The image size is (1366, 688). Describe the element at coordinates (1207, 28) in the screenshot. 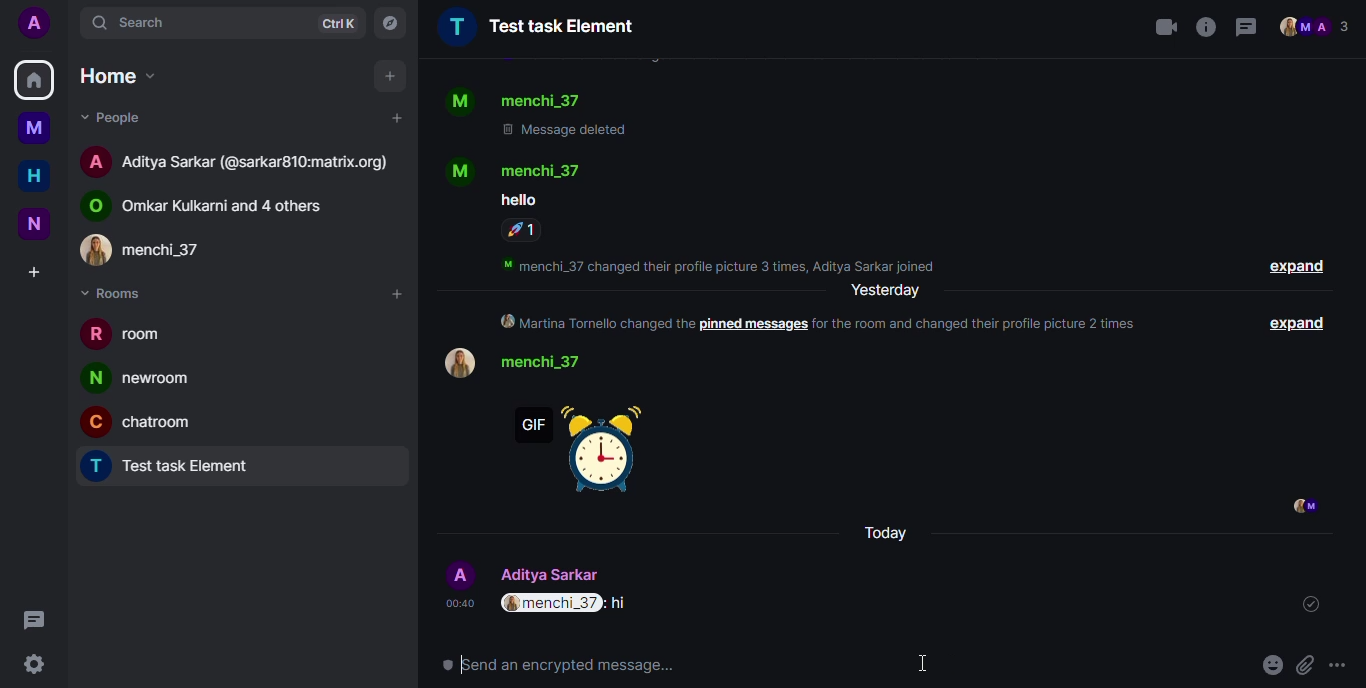

I see `info` at that location.